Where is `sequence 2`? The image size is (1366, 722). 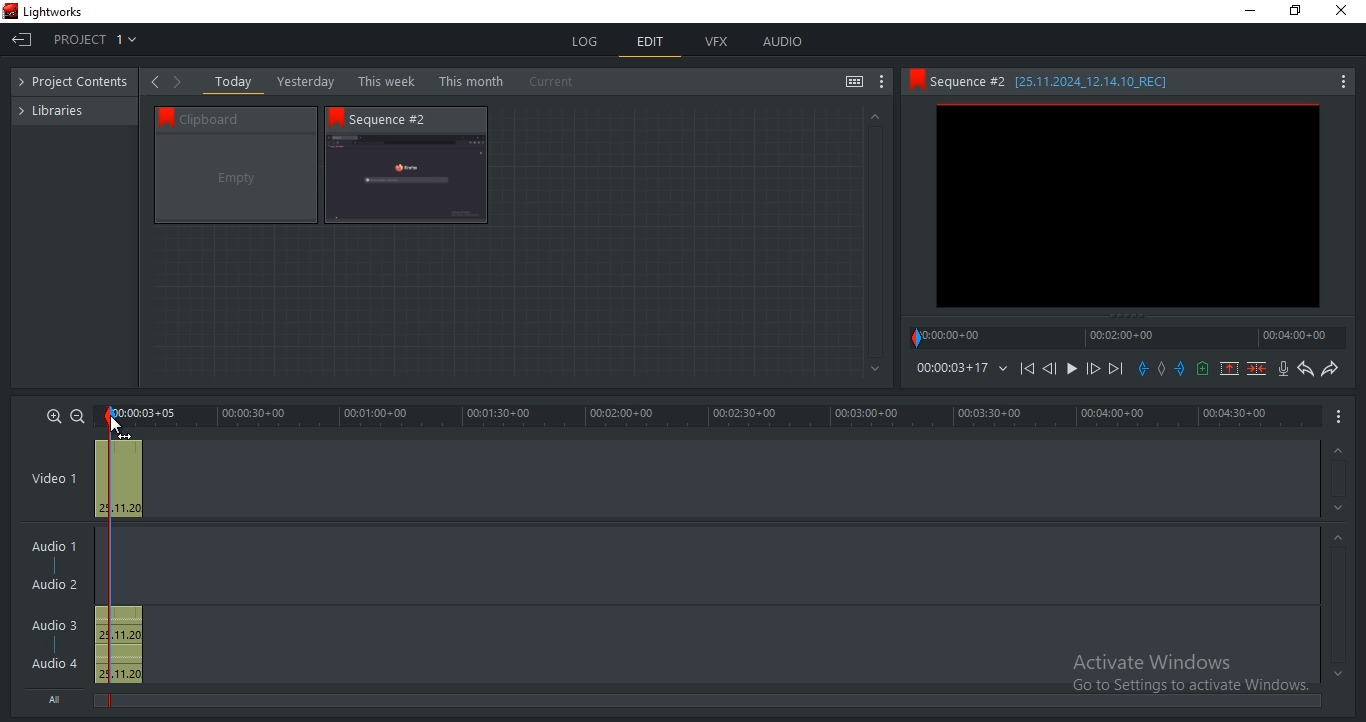
sequence 2 is located at coordinates (406, 180).